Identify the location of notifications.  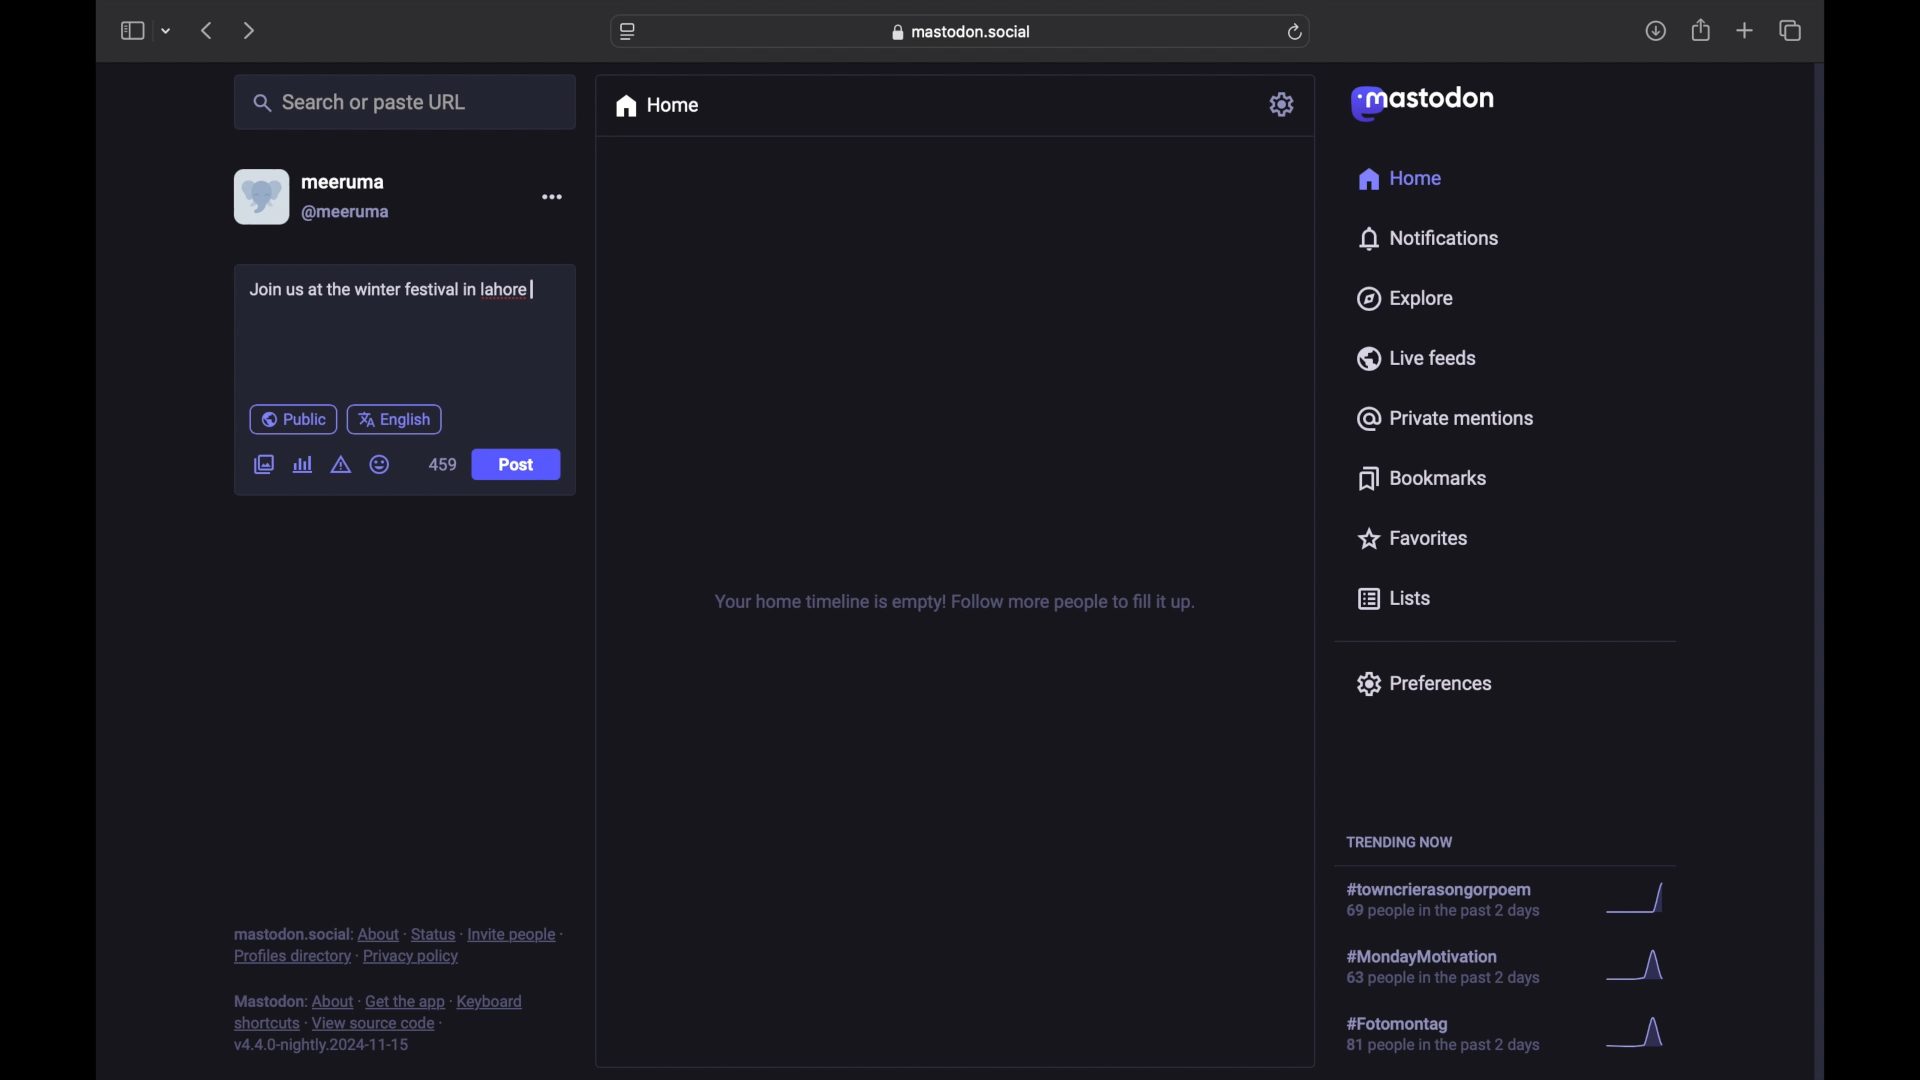
(1428, 238).